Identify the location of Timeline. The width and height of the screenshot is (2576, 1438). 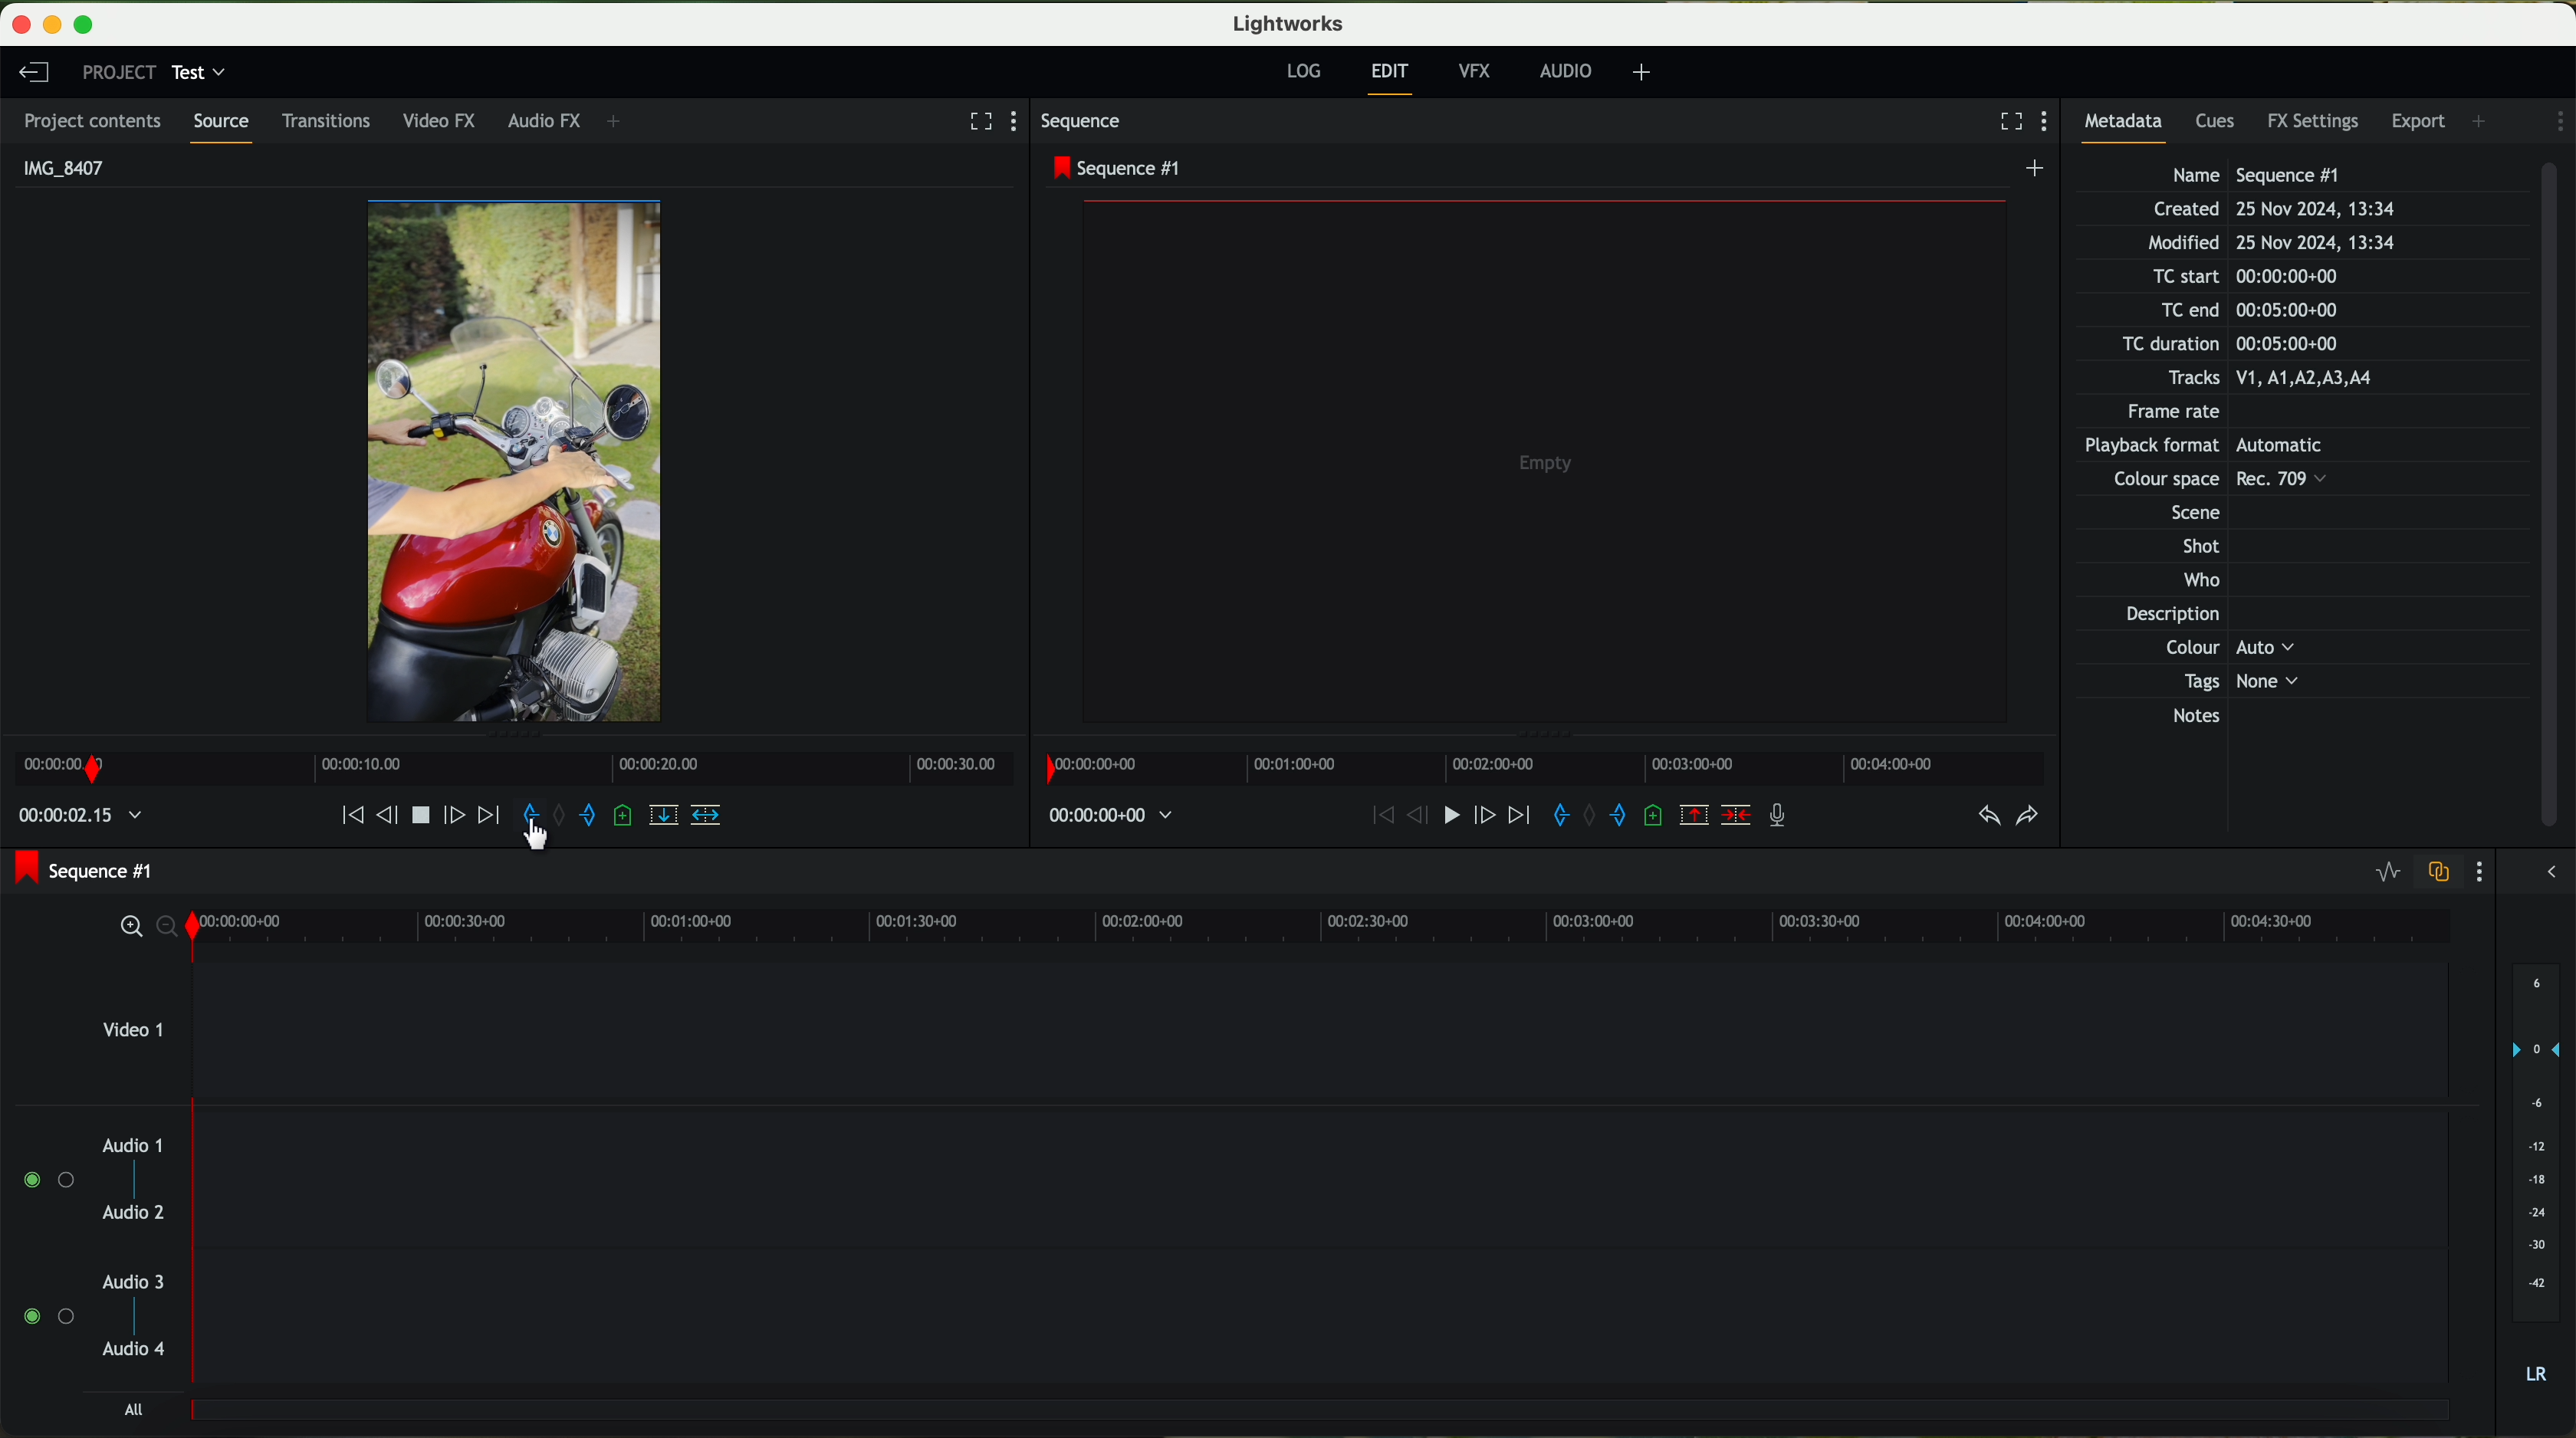
(501, 761).